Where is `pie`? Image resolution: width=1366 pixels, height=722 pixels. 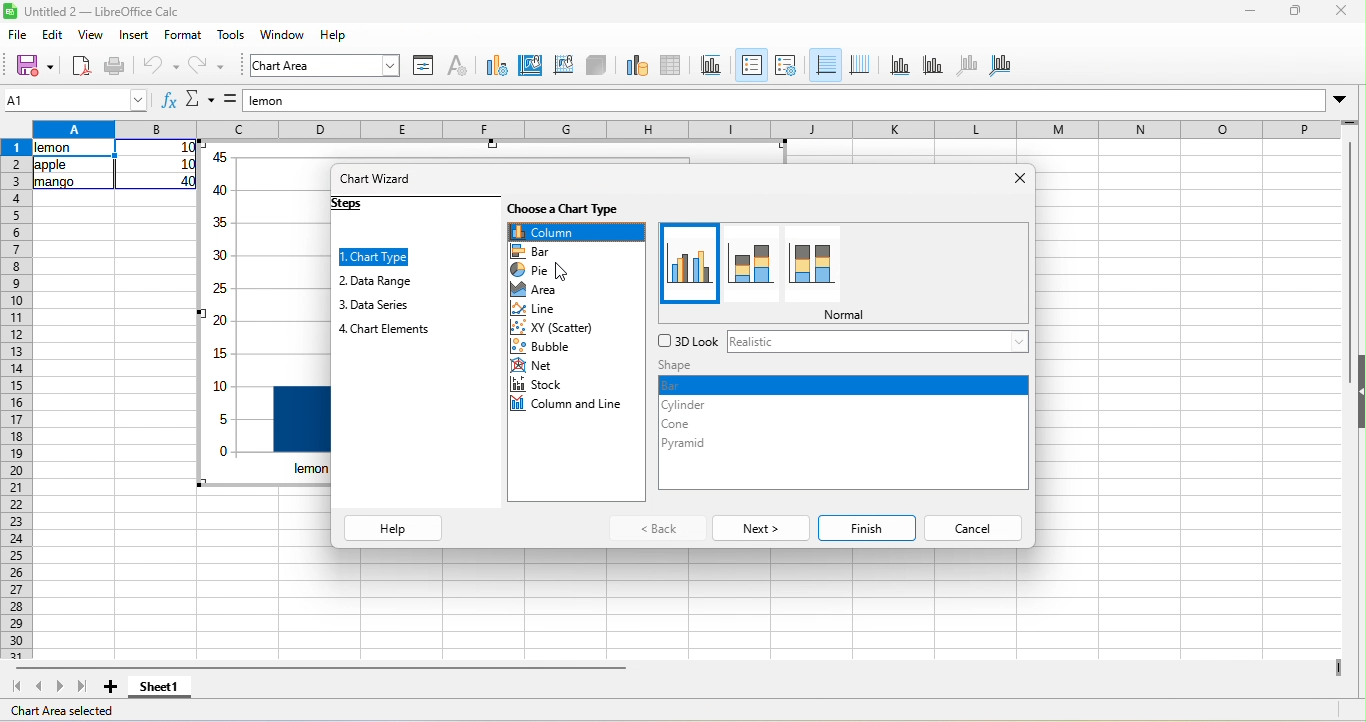 pie is located at coordinates (549, 271).